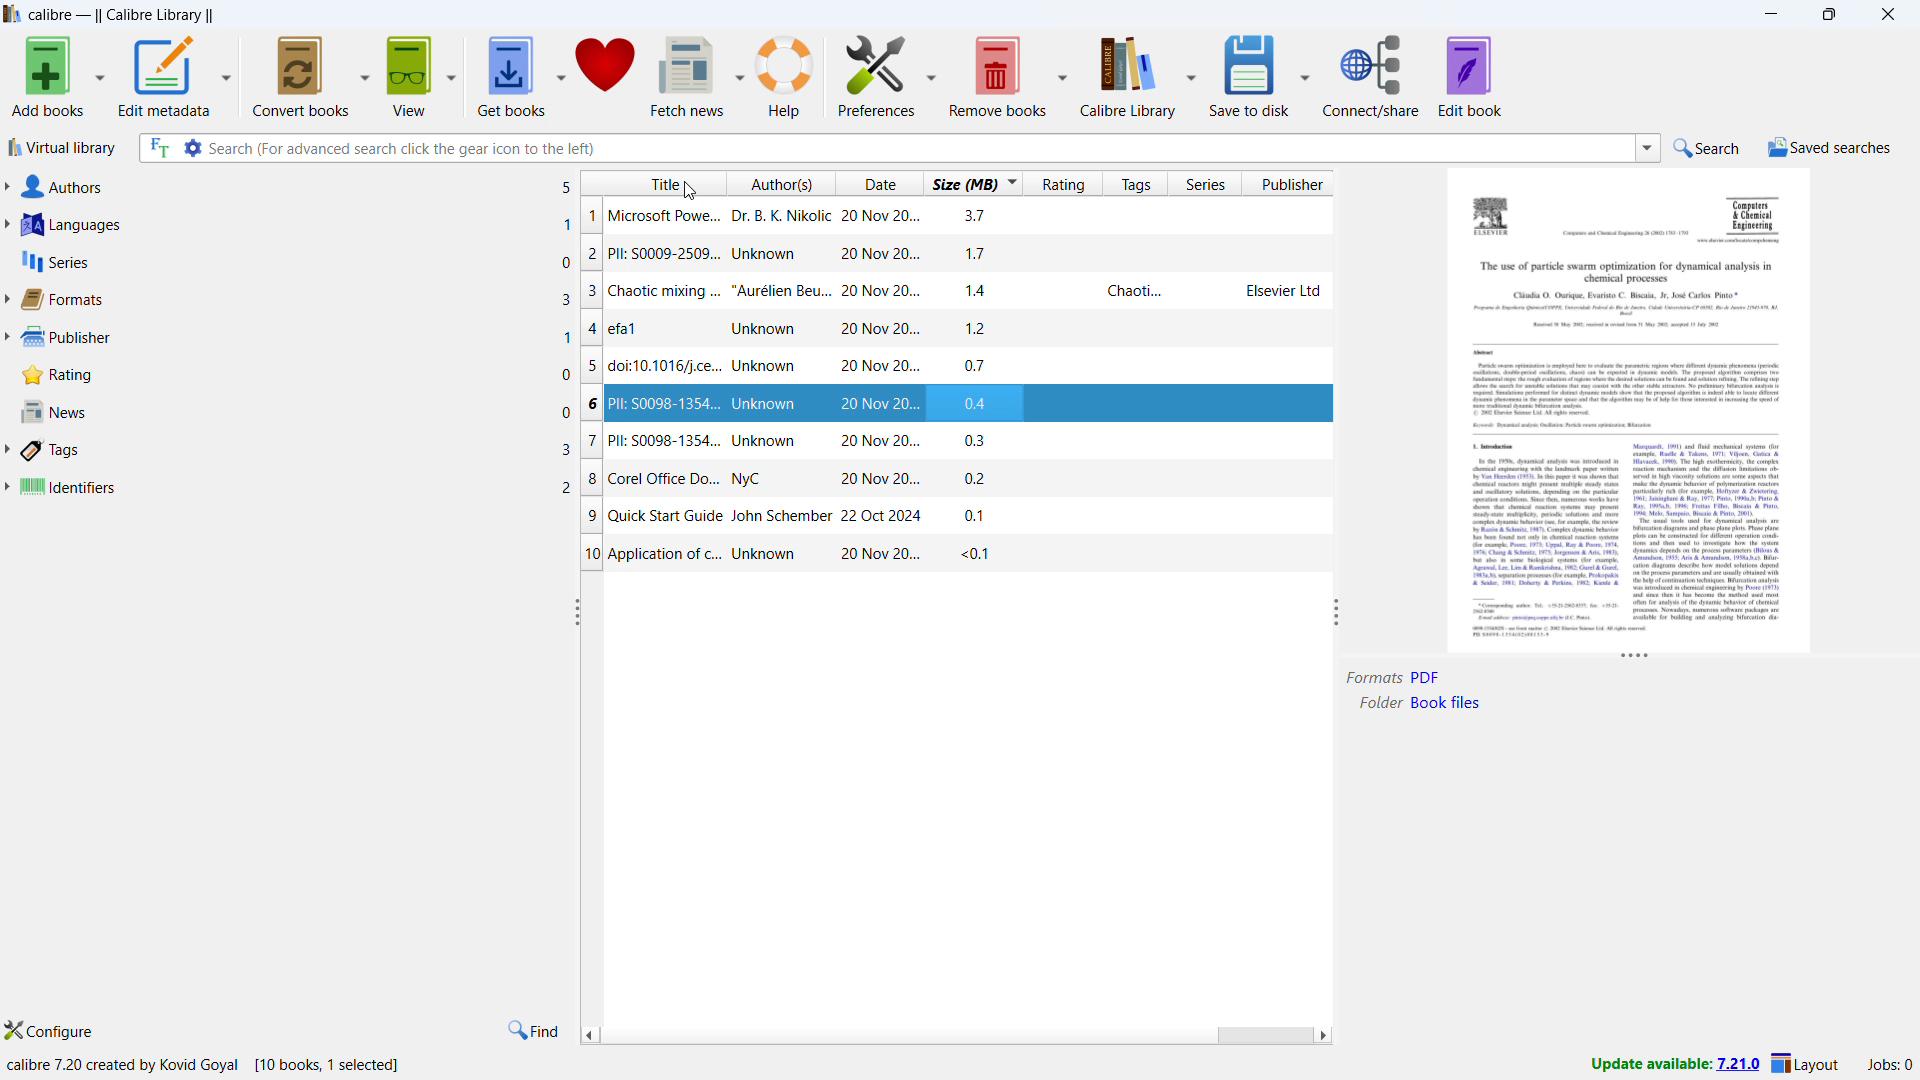 The image size is (1920, 1080). What do you see at coordinates (296, 411) in the screenshot?
I see `news` at bounding box center [296, 411].